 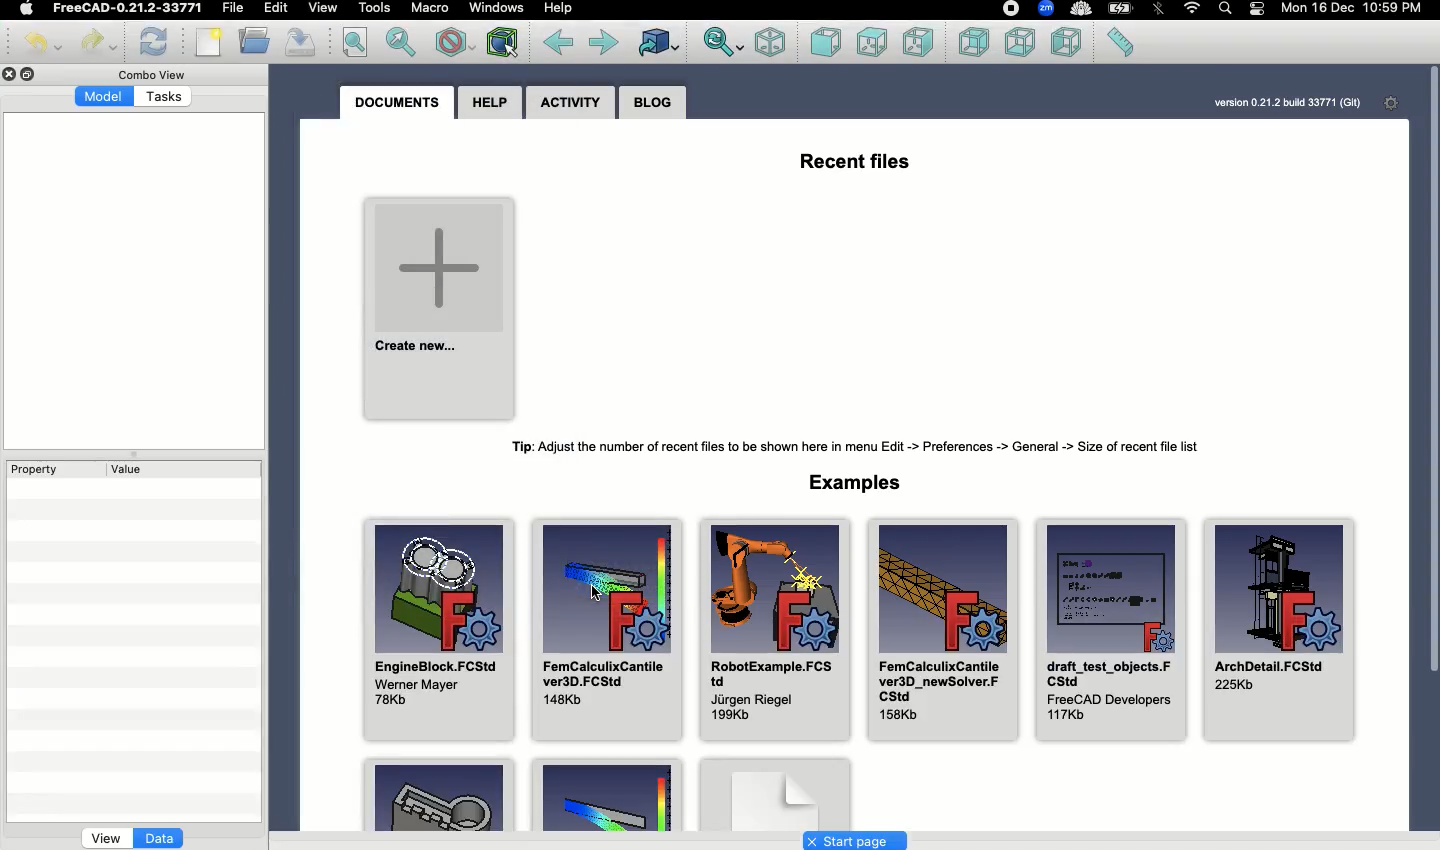 What do you see at coordinates (101, 44) in the screenshot?
I see `Redo` at bounding box center [101, 44].